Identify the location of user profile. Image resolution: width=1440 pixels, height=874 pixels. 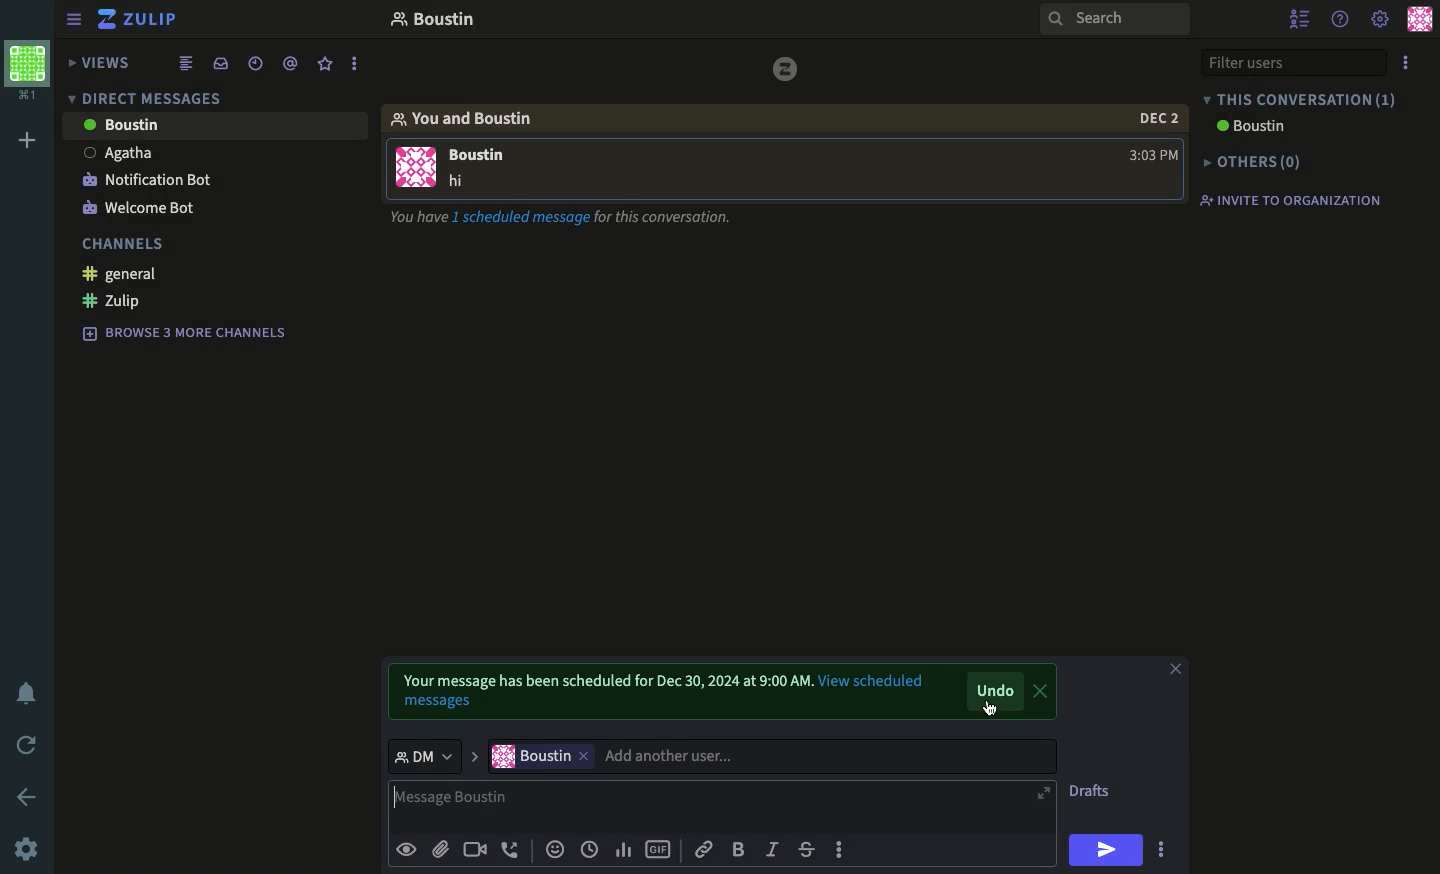
(1420, 19).